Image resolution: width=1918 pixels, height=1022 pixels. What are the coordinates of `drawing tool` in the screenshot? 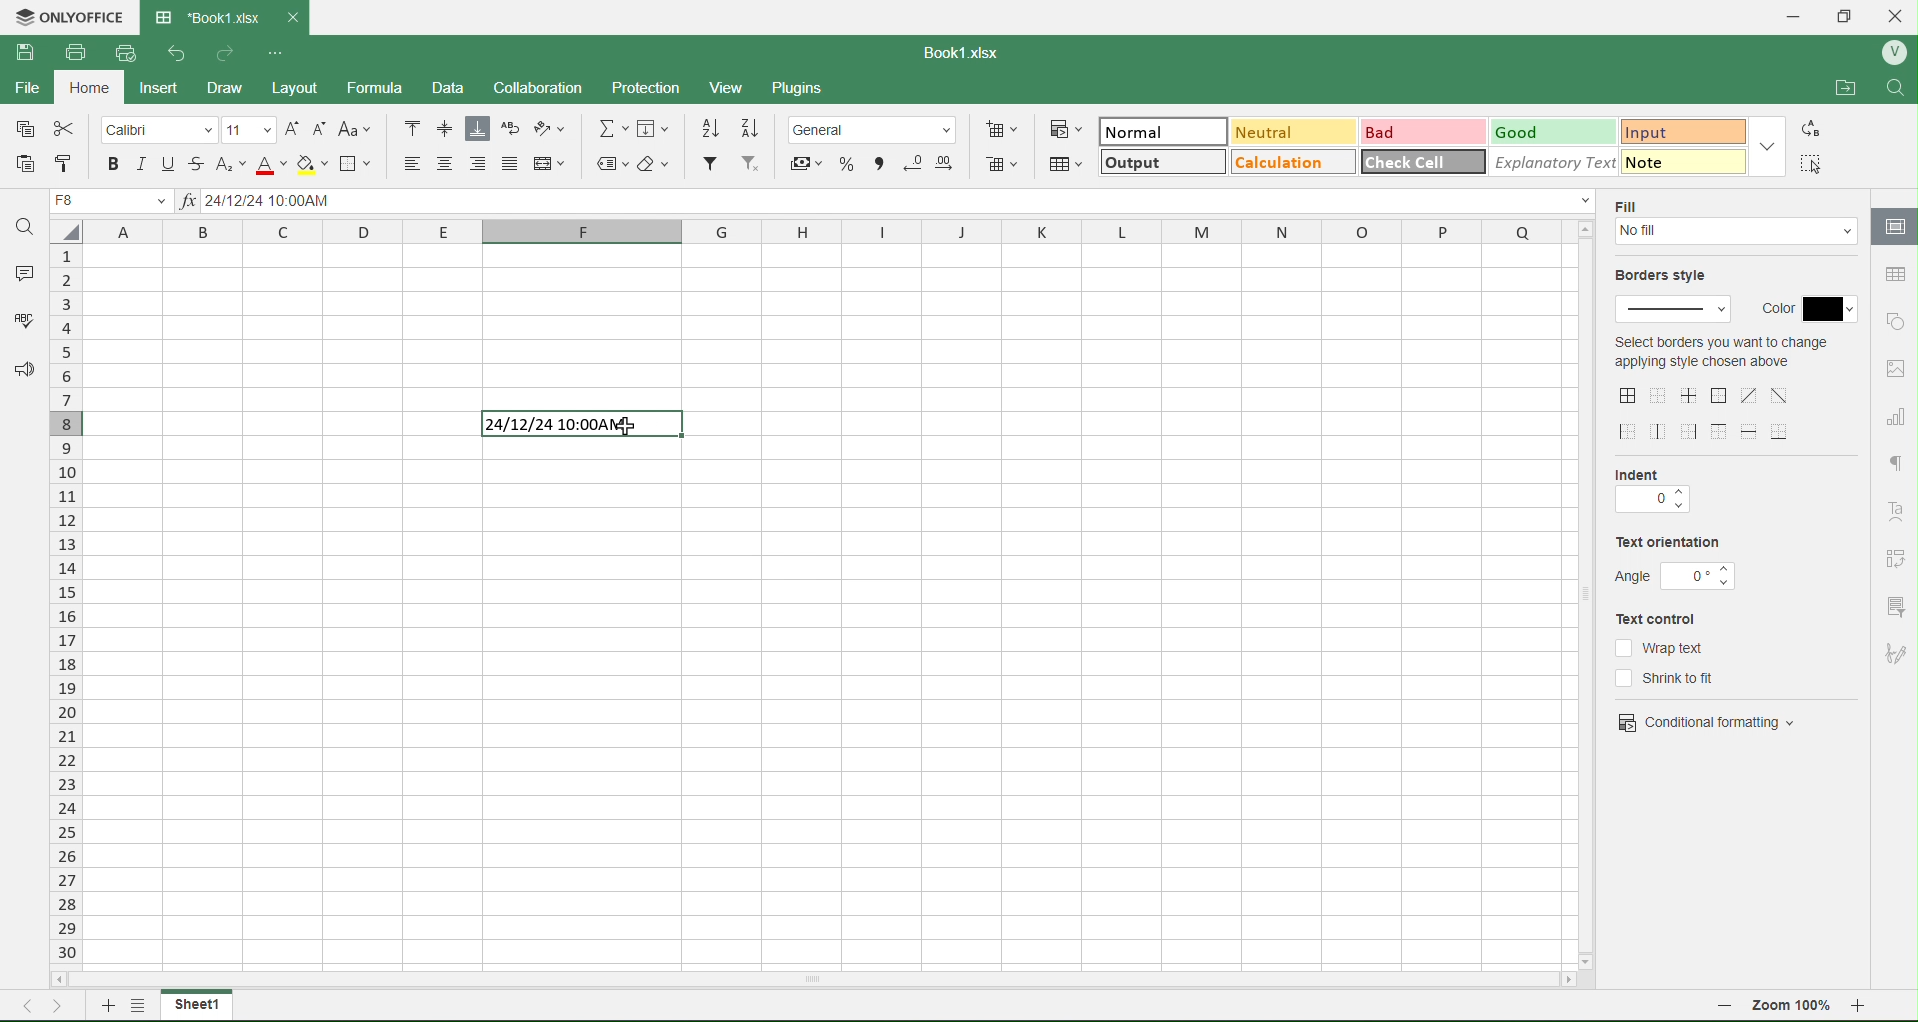 It's located at (1894, 653).